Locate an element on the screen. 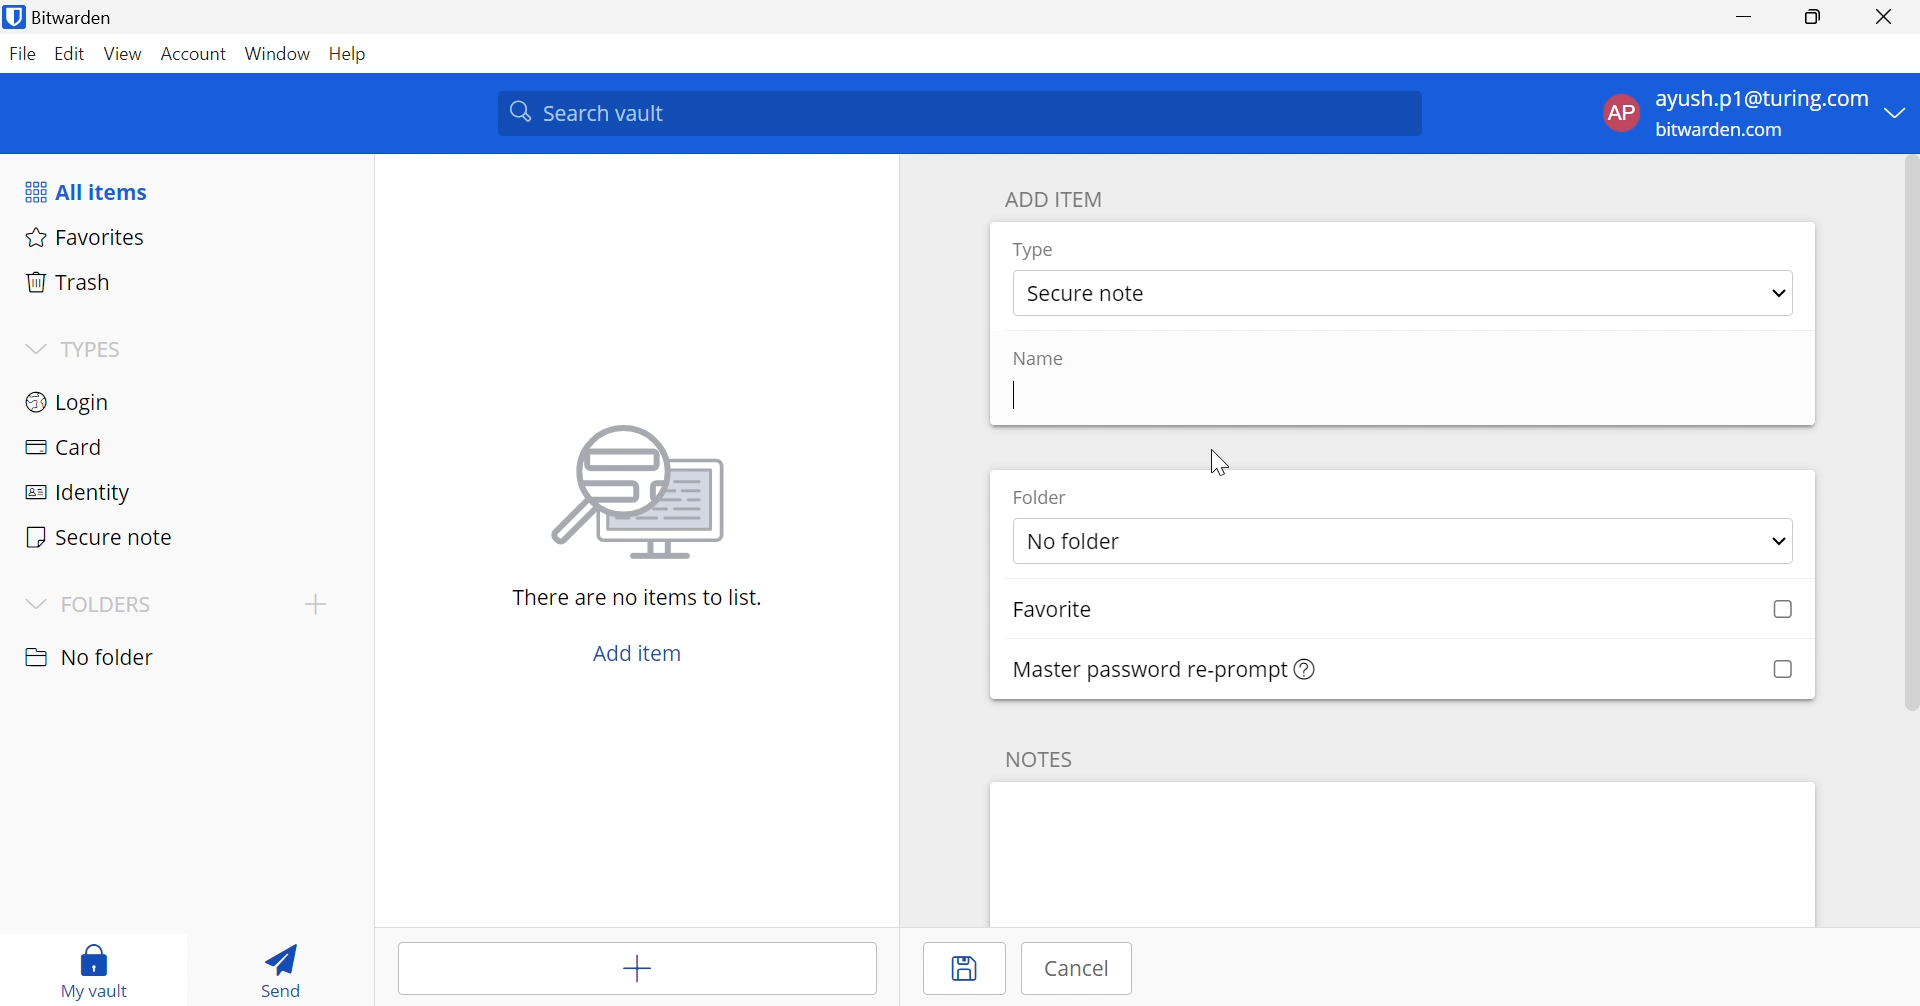 The image size is (1920, 1006). My vault is located at coordinates (97, 970).